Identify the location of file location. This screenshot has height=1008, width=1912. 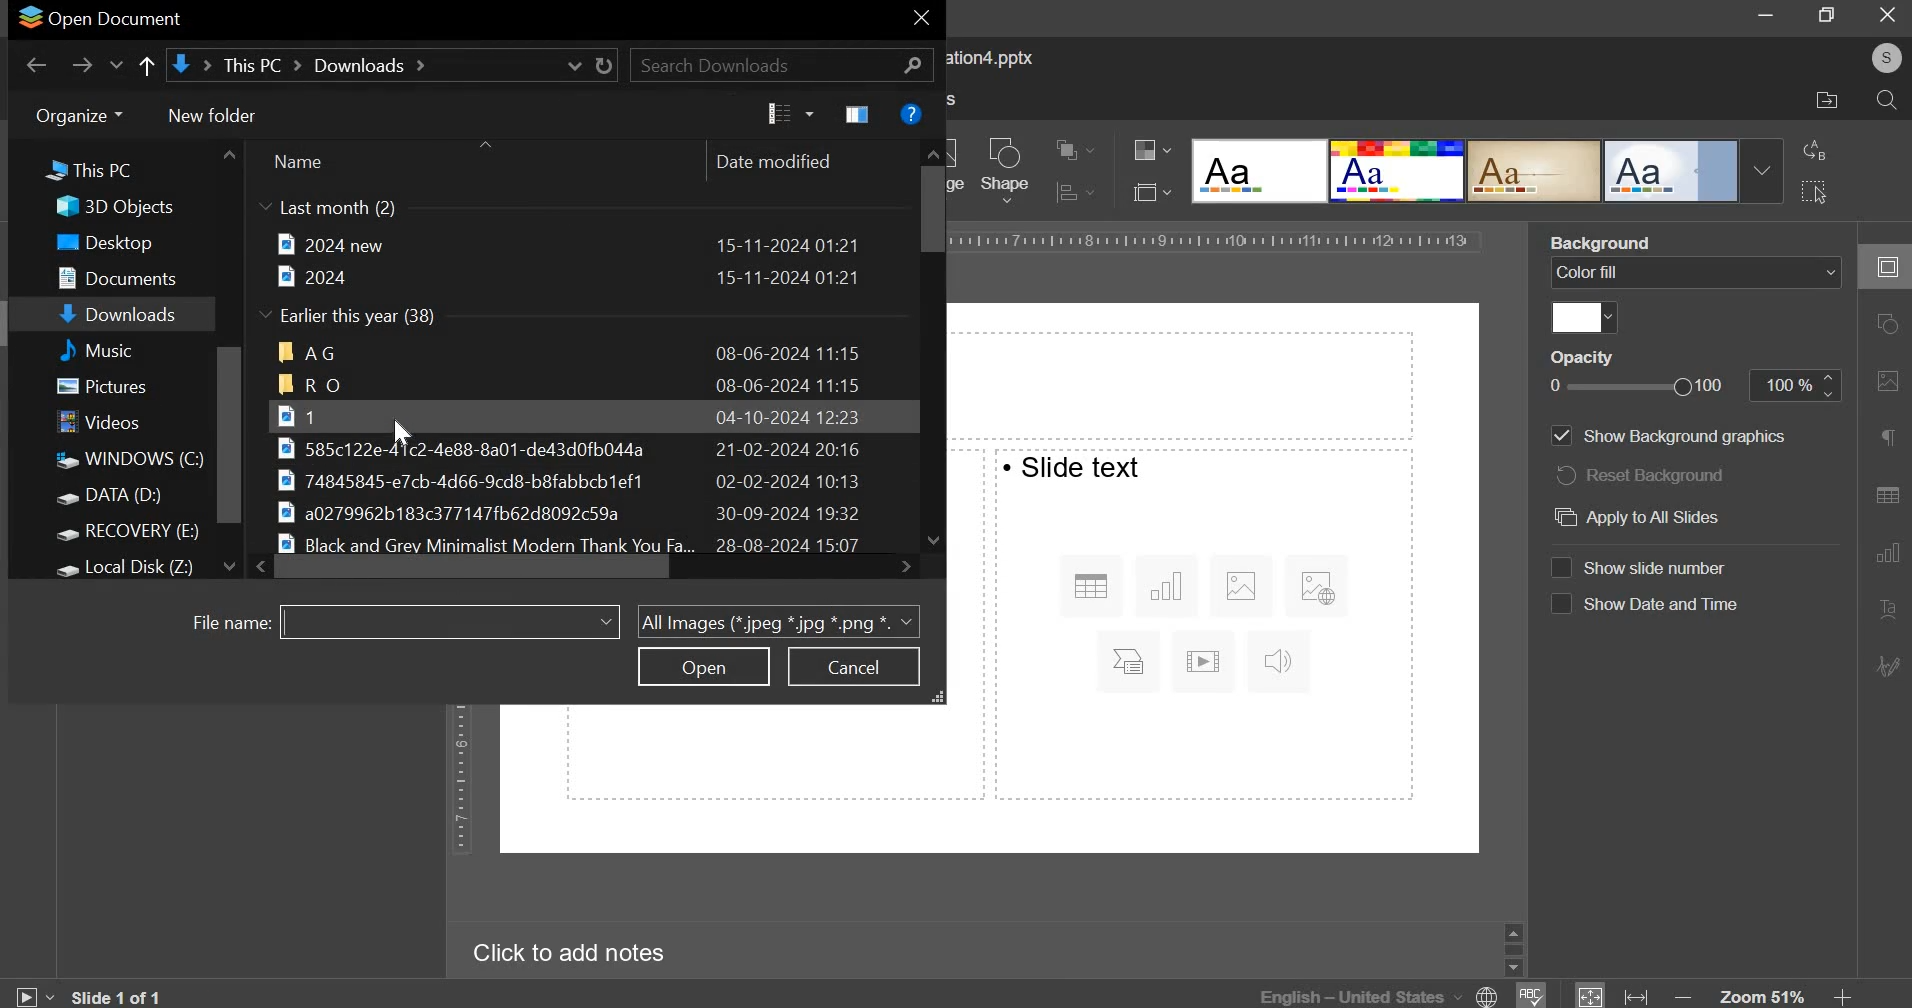
(1827, 101).